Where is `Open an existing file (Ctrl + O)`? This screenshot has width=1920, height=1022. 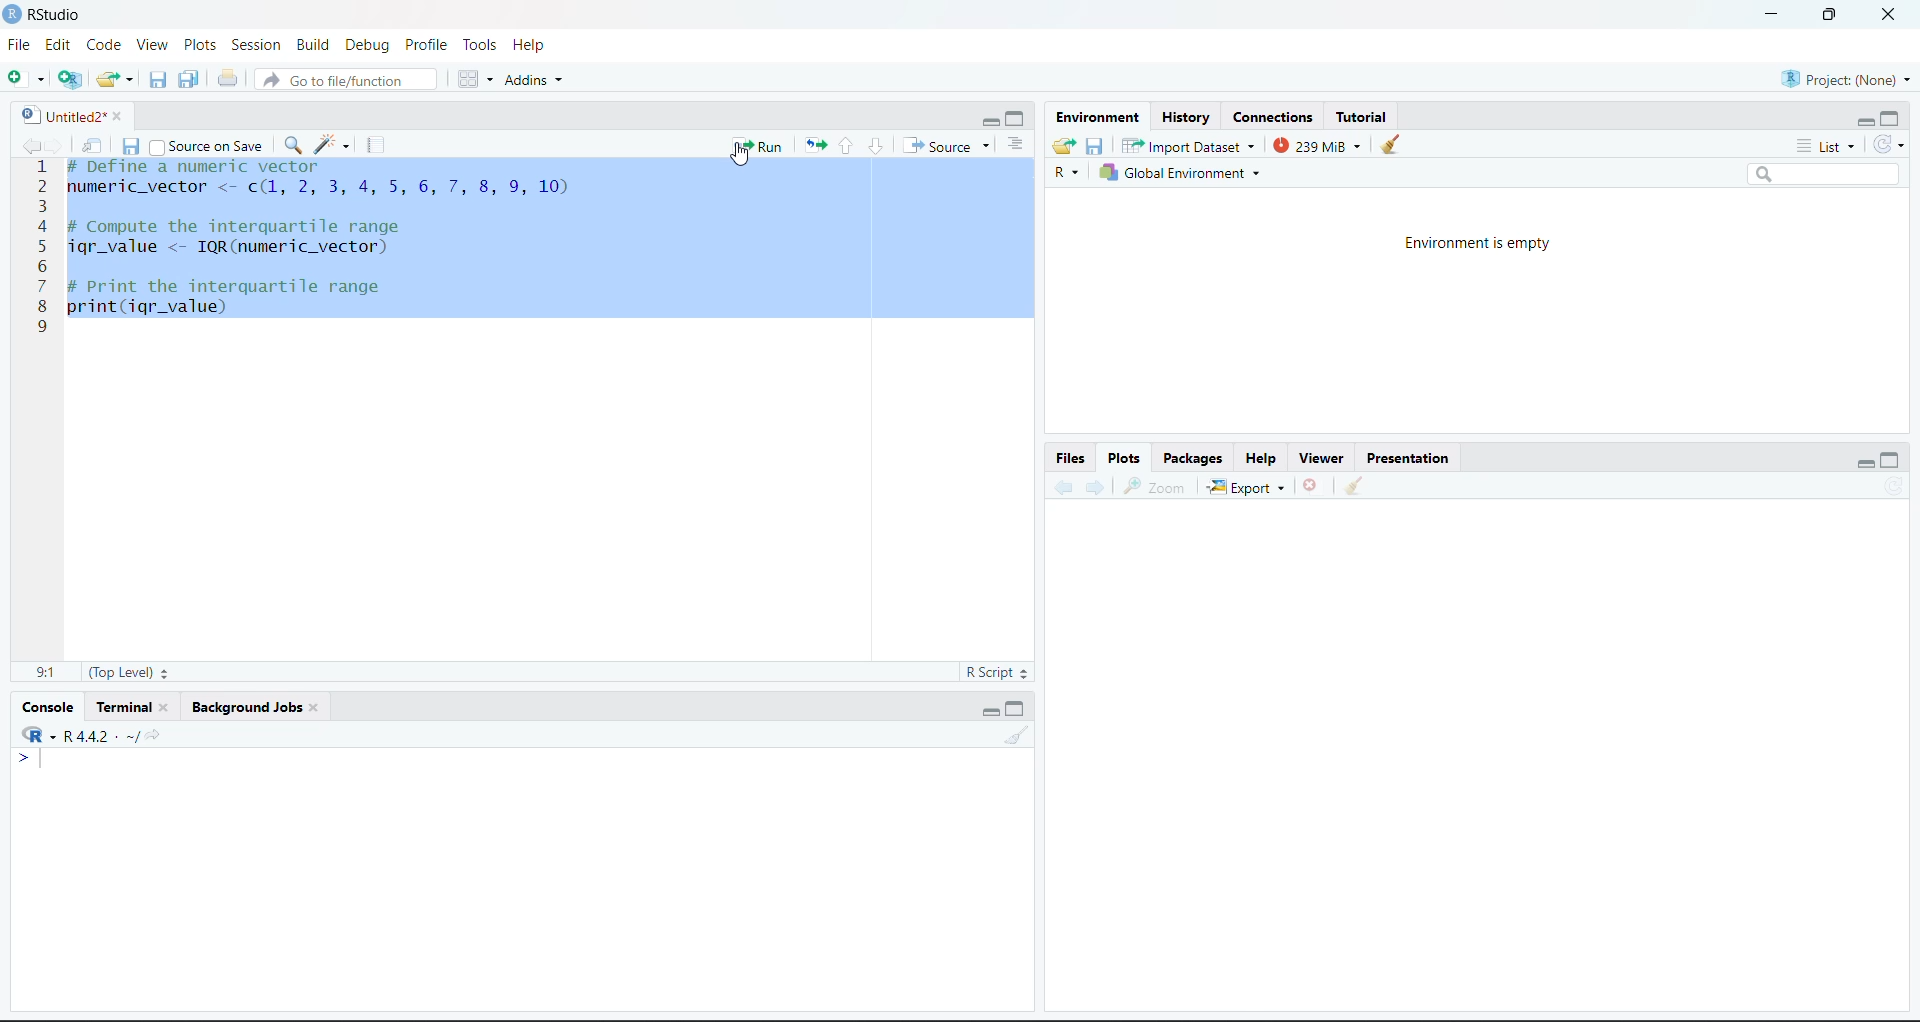 Open an existing file (Ctrl + O) is located at coordinates (115, 76).